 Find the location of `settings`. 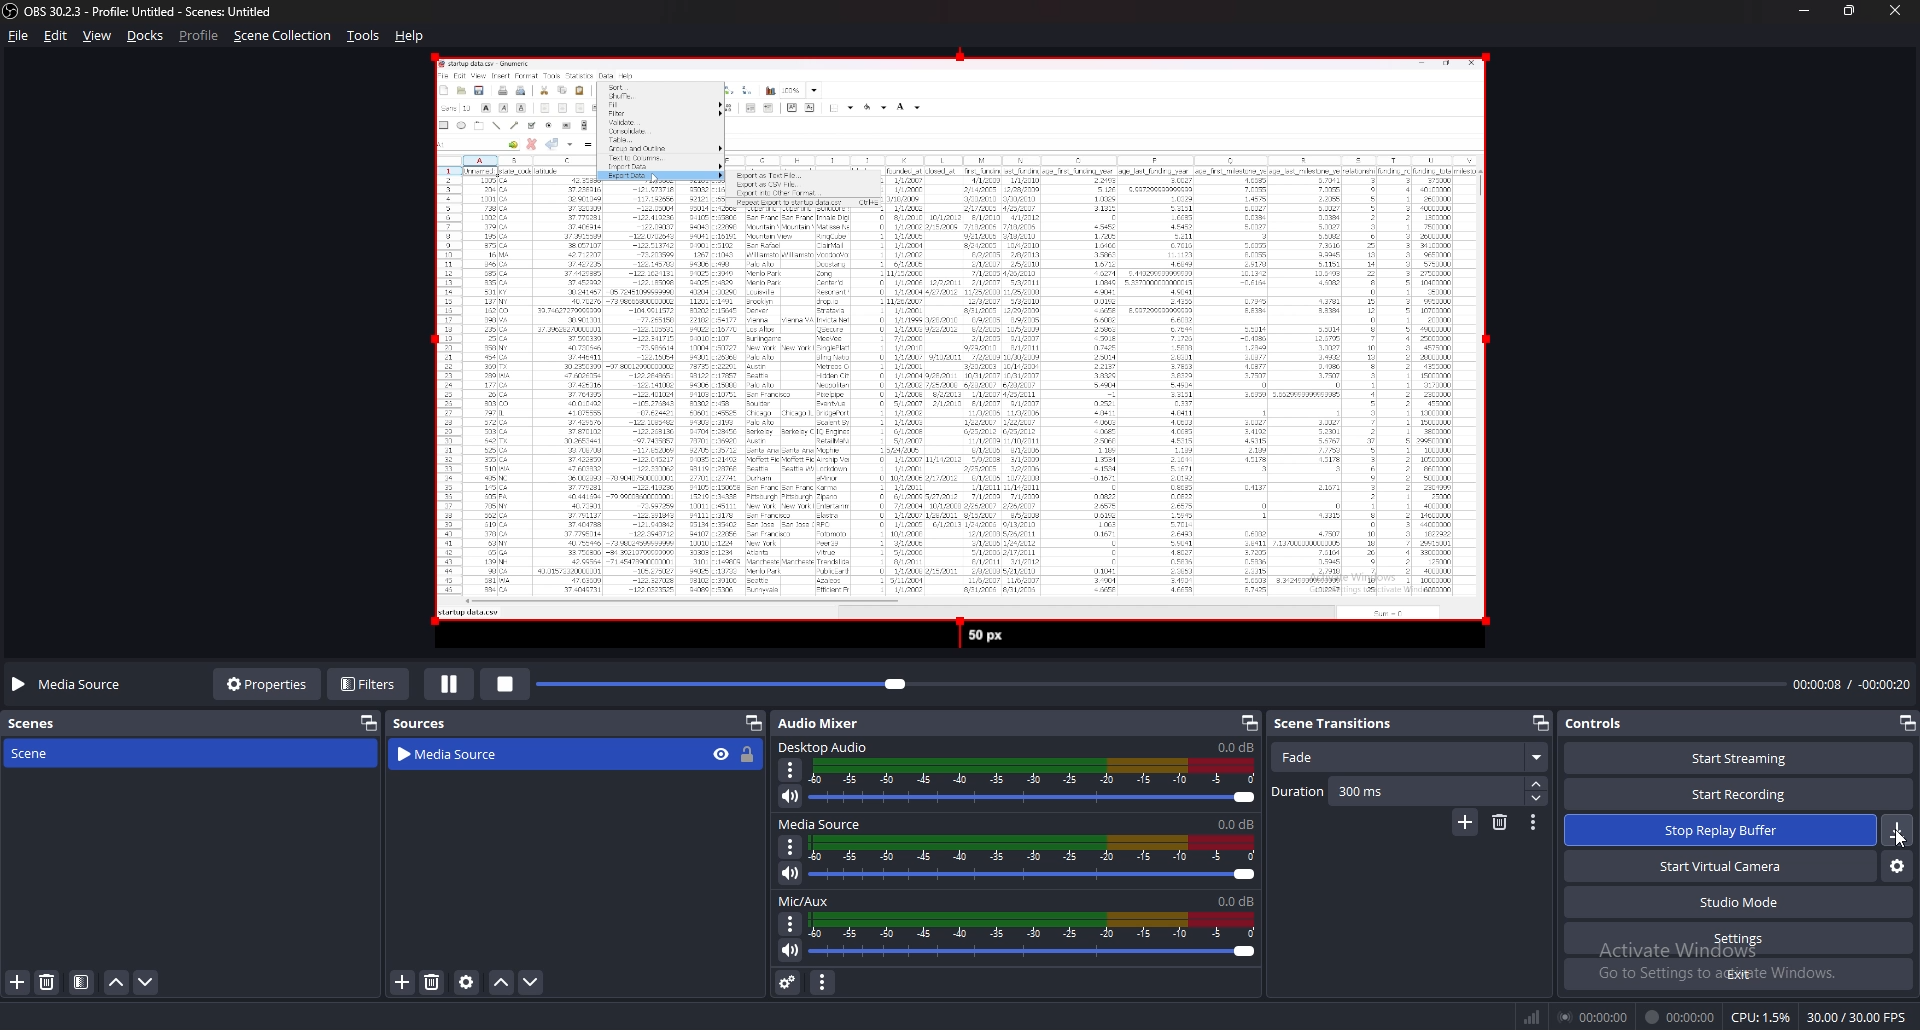

settings is located at coordinates (1739, 938).